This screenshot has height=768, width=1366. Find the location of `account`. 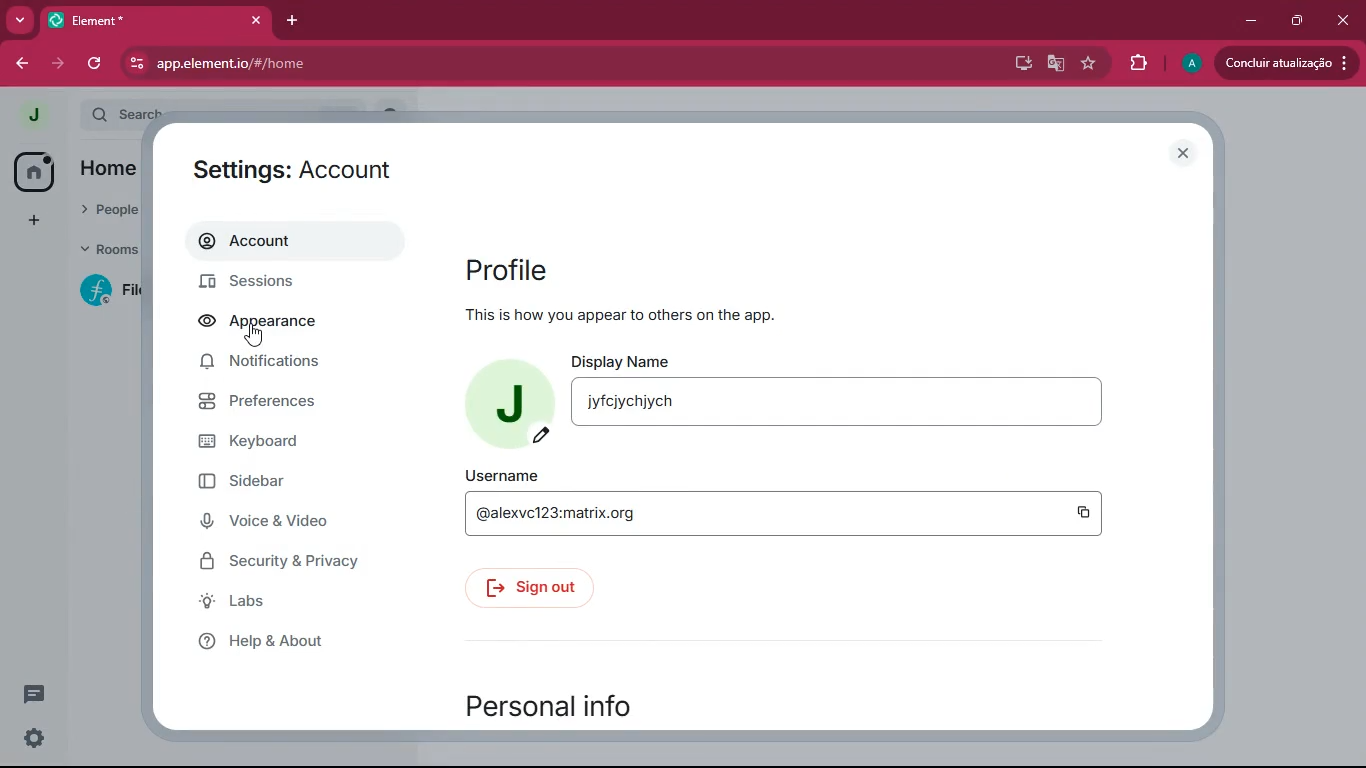

account is located at coordinates (289, 242).